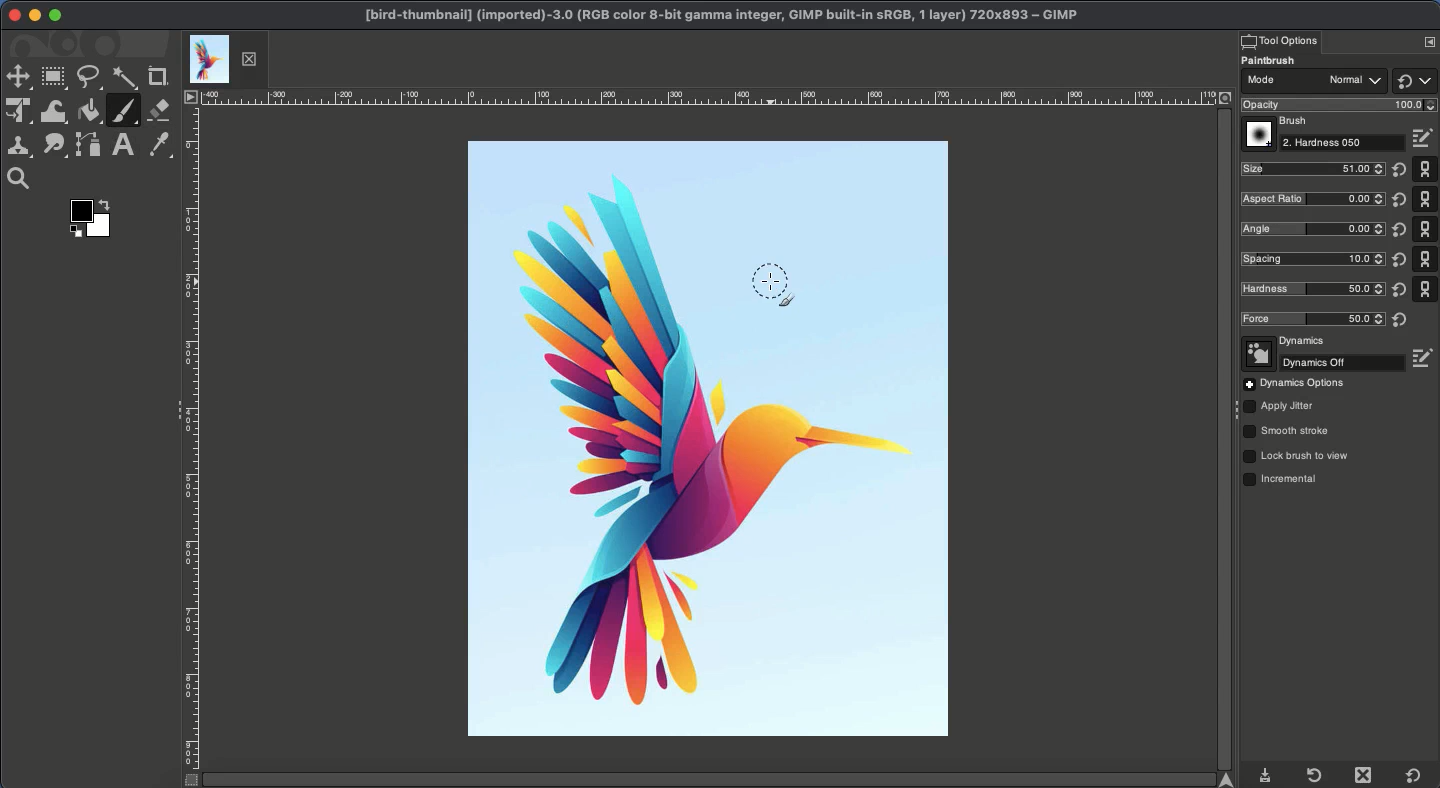 This screenshot has height=788, width=1440. What do you see at coordinates (718, 780) in the screenshot?
I see `Scroll` at bounding box center [718, 780].